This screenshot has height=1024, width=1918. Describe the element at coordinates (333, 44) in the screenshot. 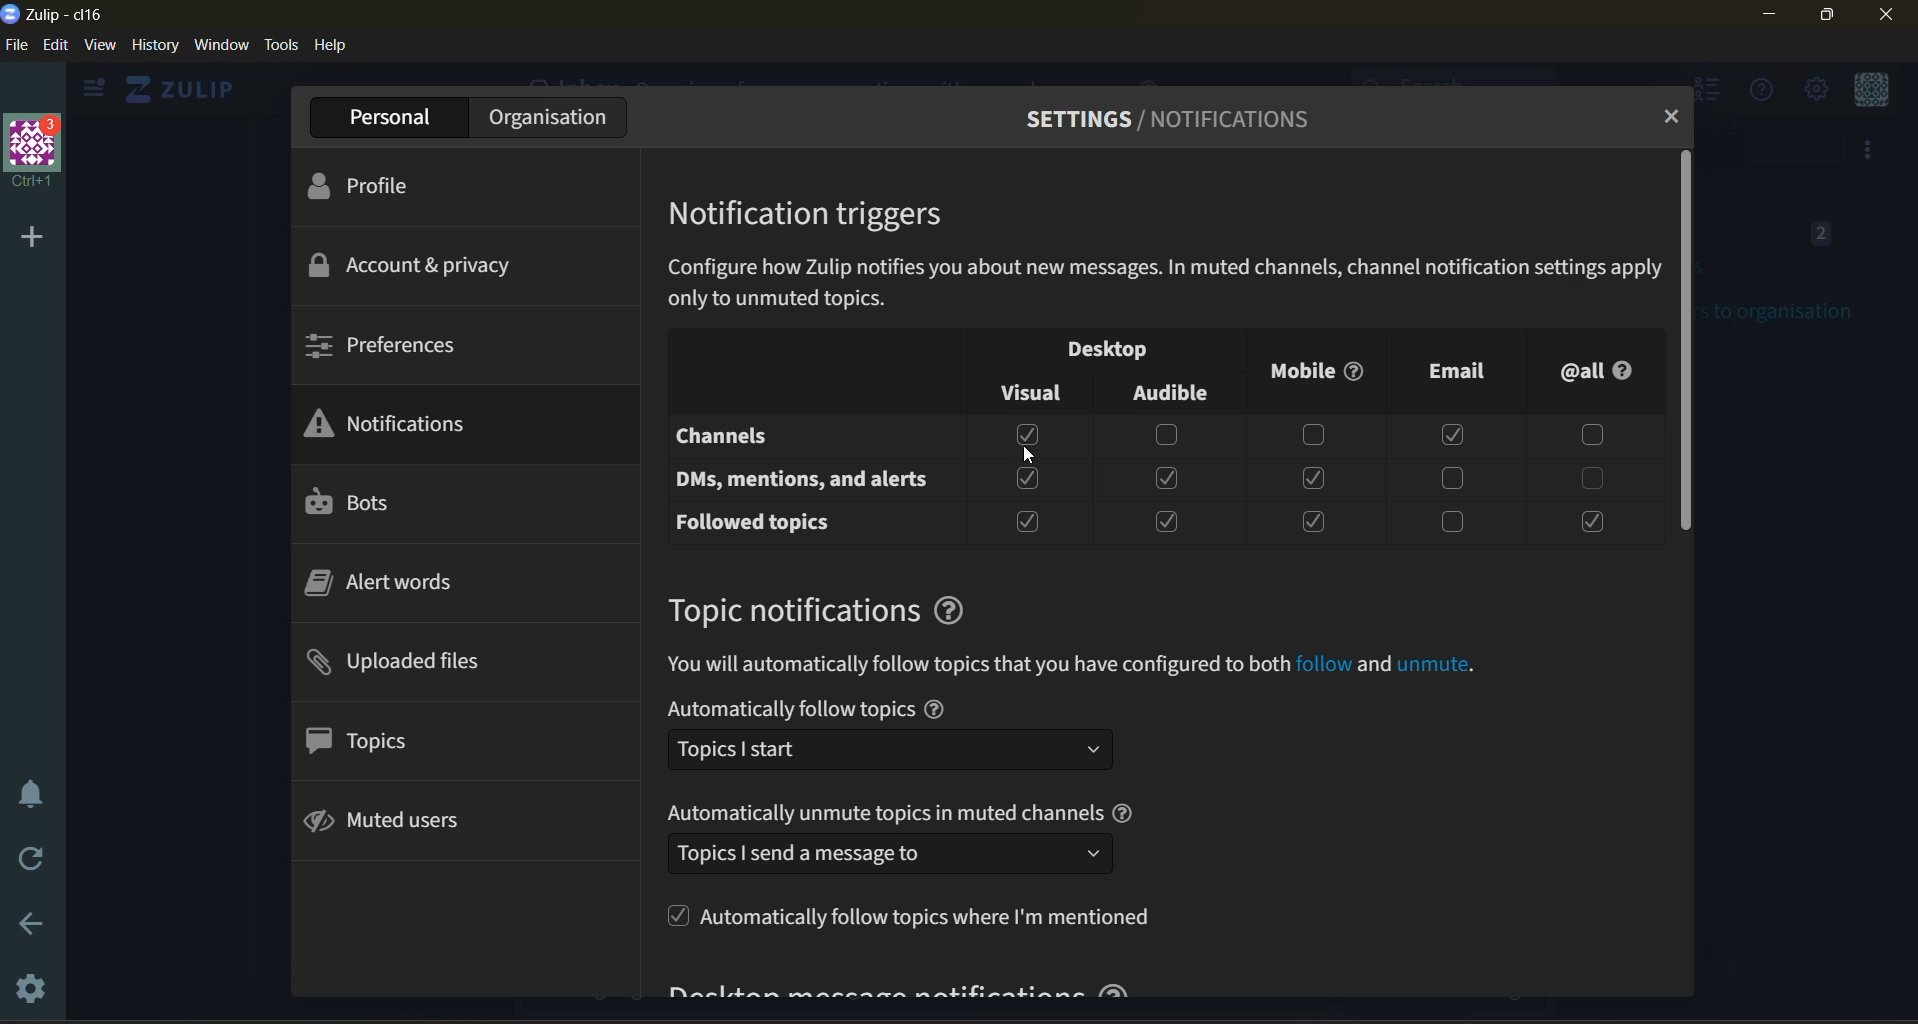

I see `help` at that location.